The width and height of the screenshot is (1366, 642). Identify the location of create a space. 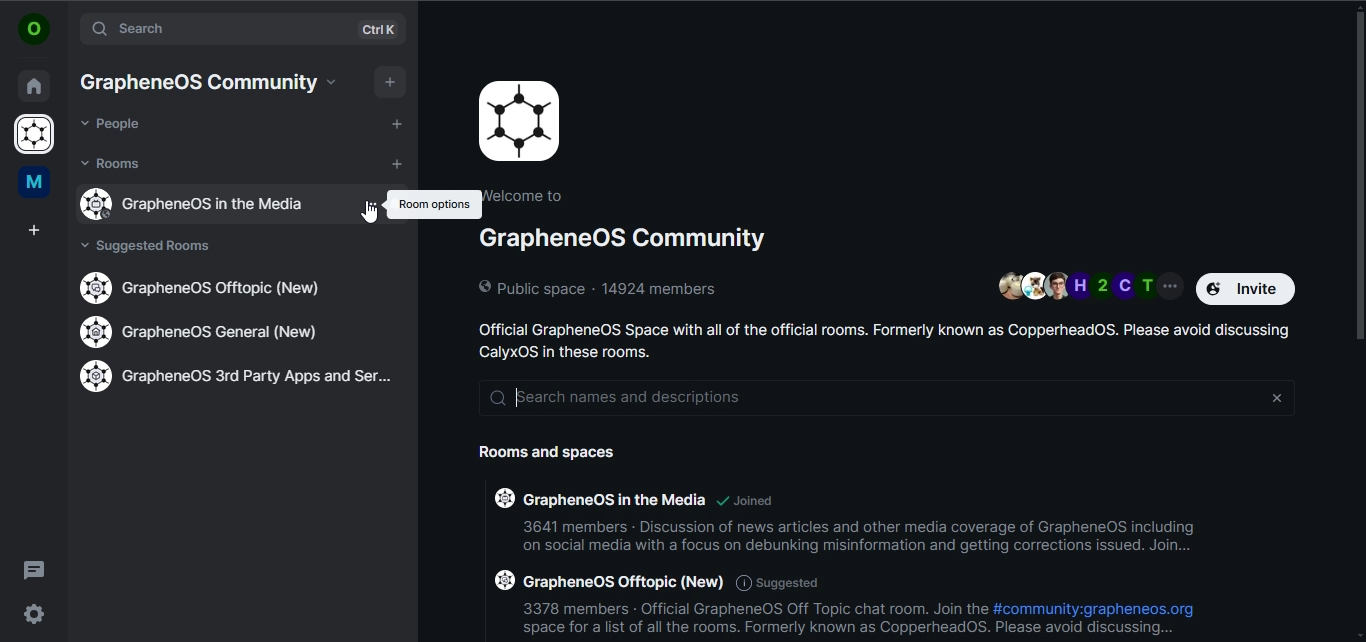
(36, 231).